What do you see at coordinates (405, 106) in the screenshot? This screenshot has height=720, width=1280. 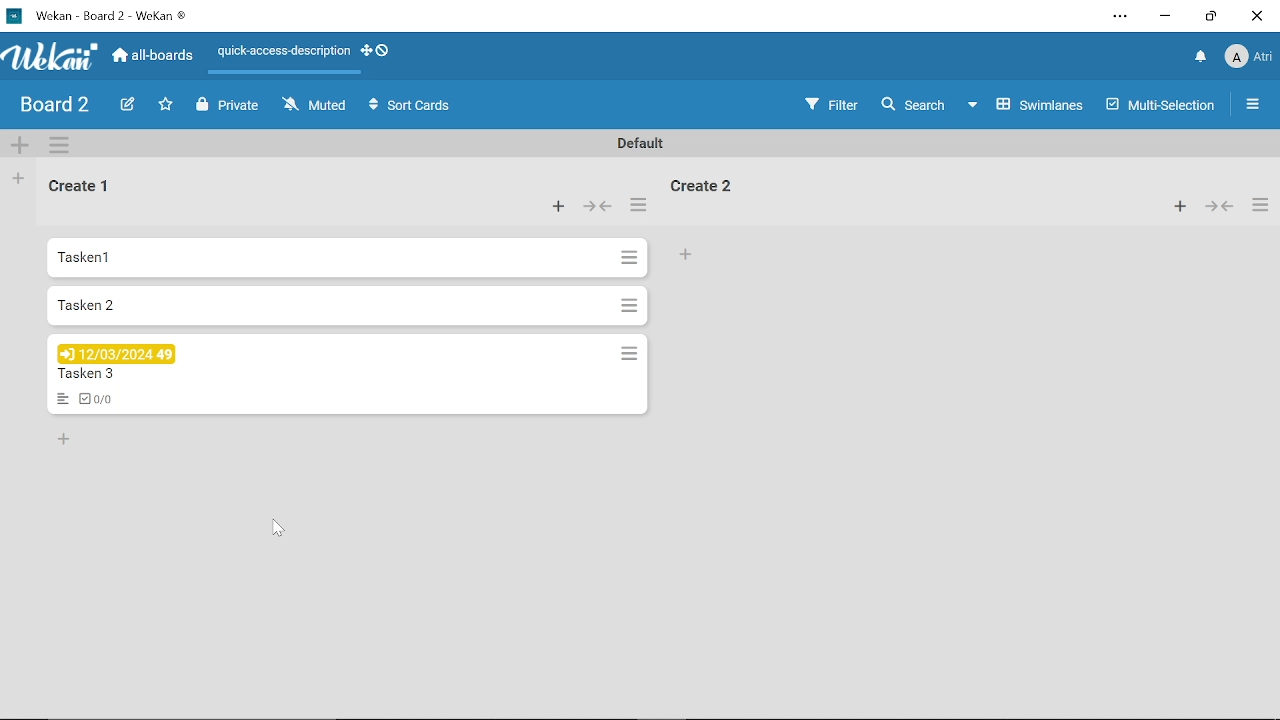 I see `Sort Cards` at bounding box center [405, 106].